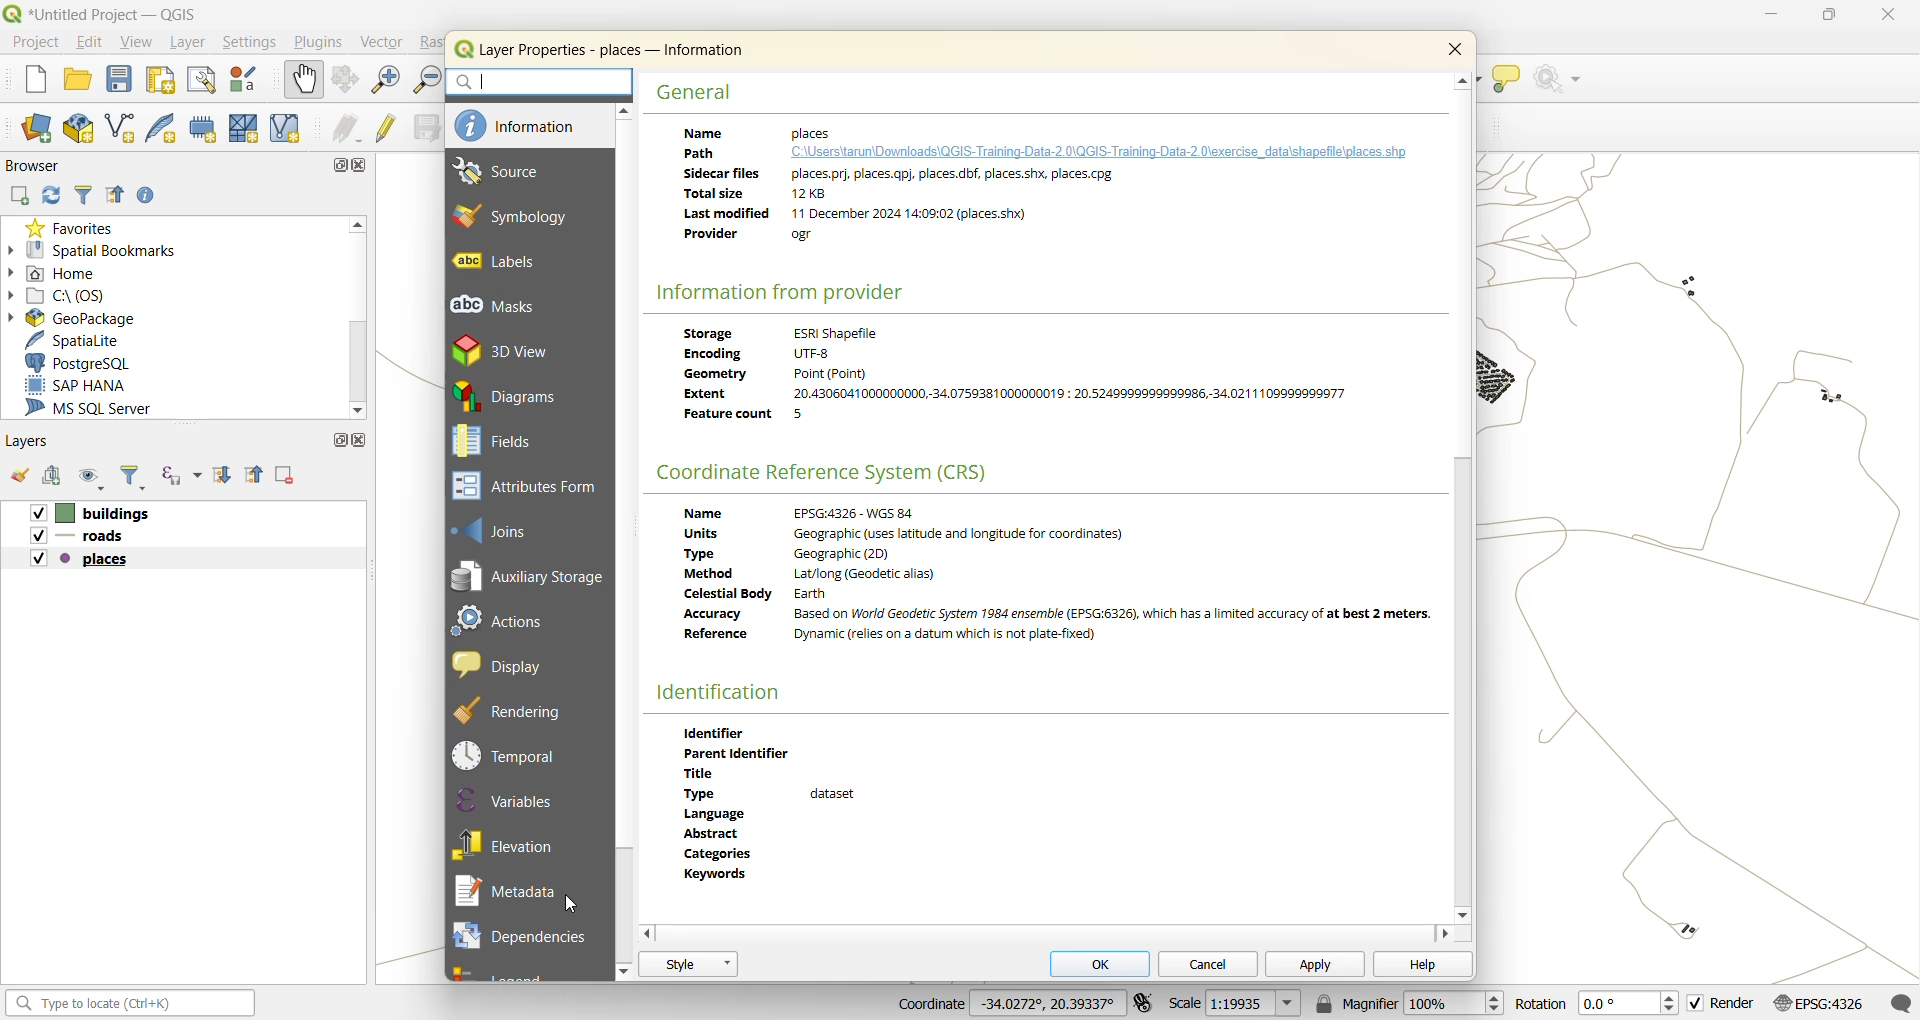 This screenshot has height=1020, width=1920. Describe the element at coordinates (60, 477) in the screenshot. I see `add` at that location.